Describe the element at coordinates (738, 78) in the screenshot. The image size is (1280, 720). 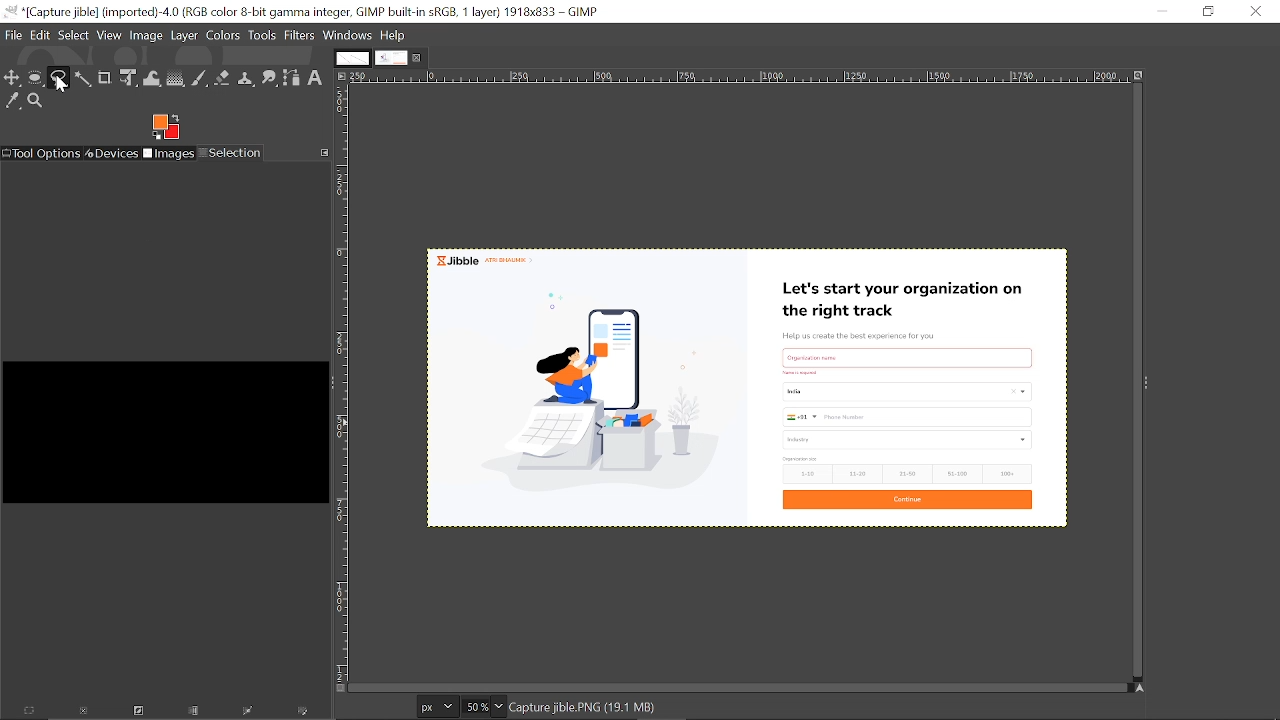
I see `Horizontal label` at that location.